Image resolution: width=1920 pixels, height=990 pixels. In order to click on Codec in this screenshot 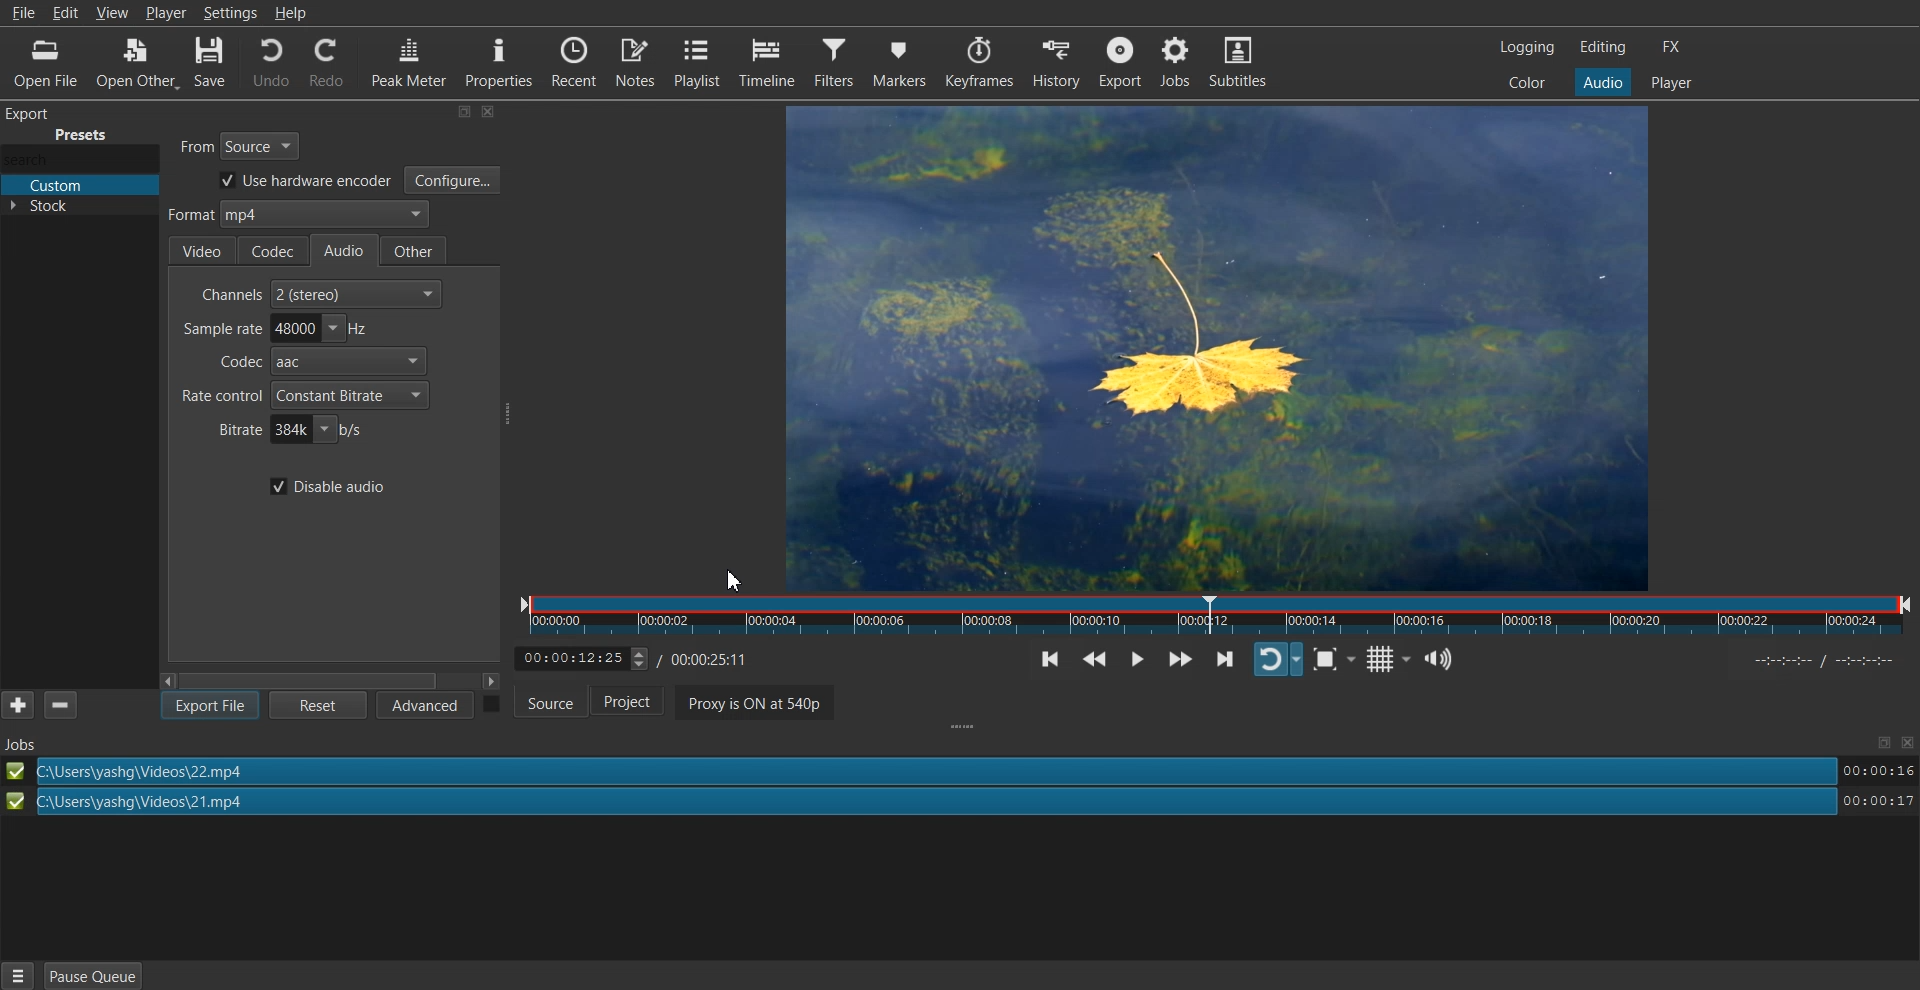, I will do `click(316, 362)`.